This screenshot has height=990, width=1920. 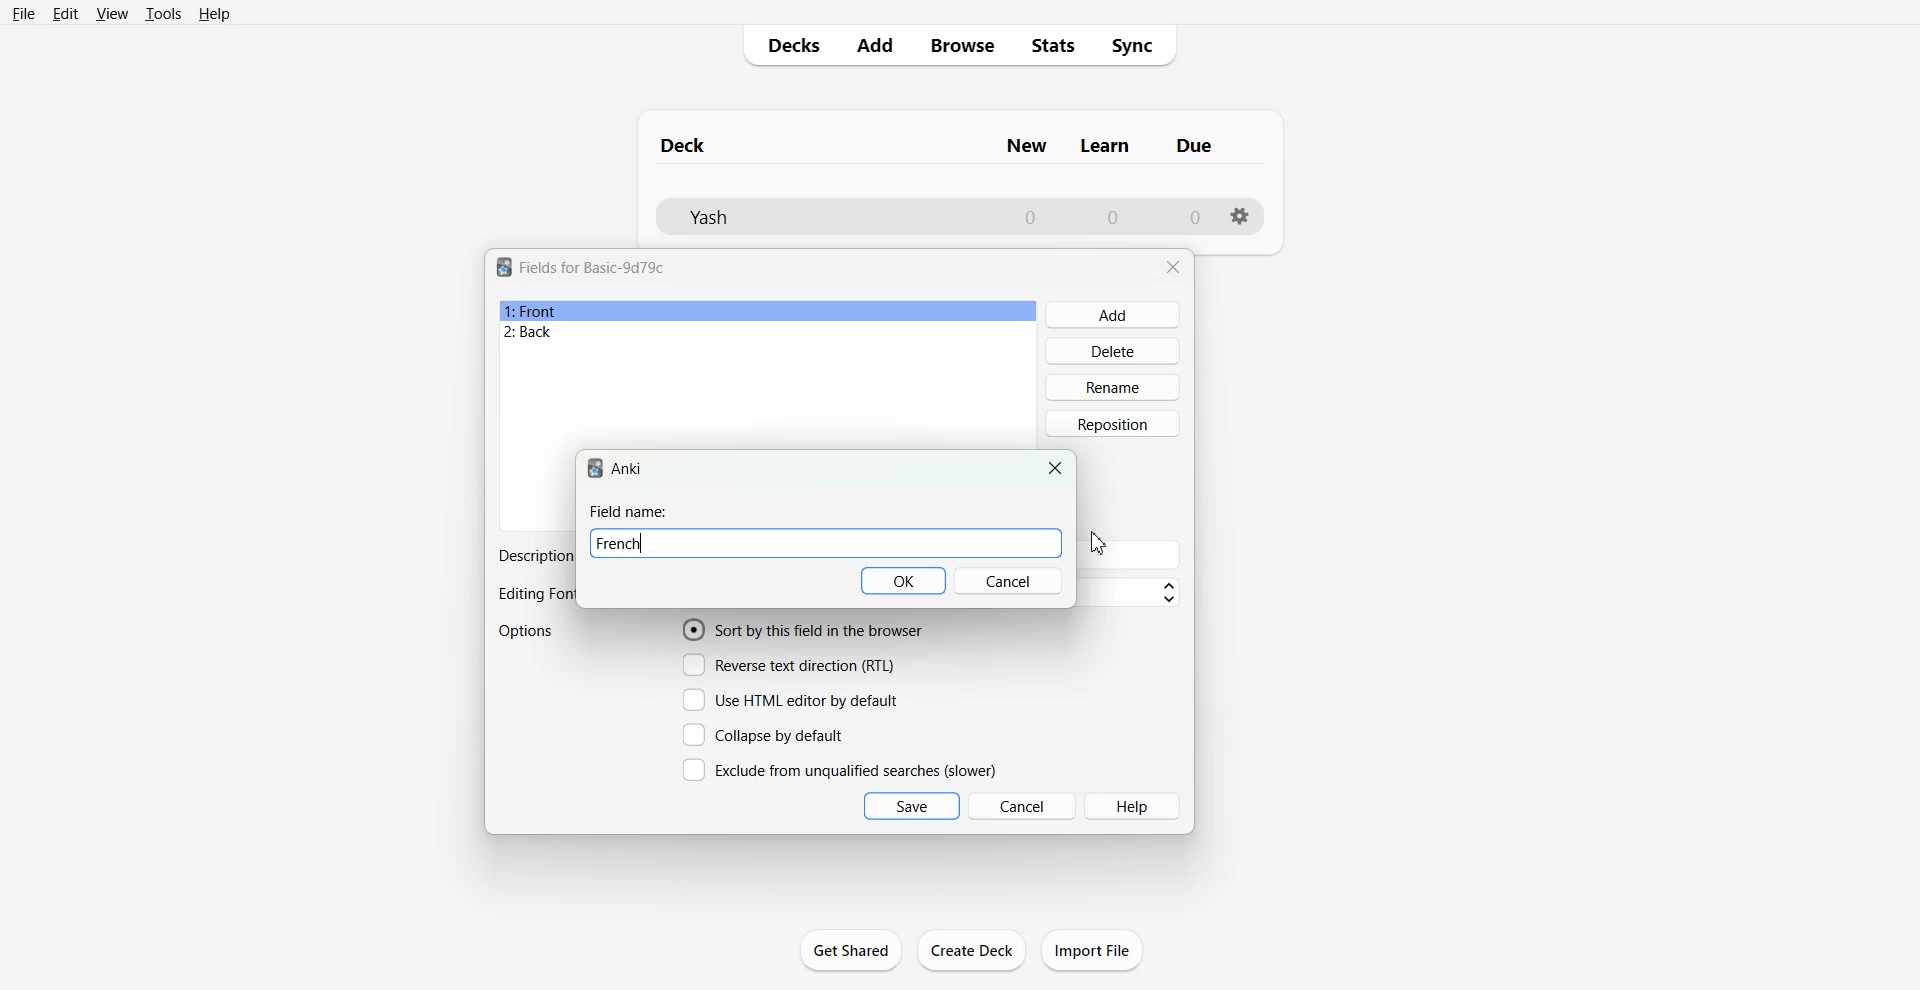 I want to click on OK, so click(x=905, y=581).